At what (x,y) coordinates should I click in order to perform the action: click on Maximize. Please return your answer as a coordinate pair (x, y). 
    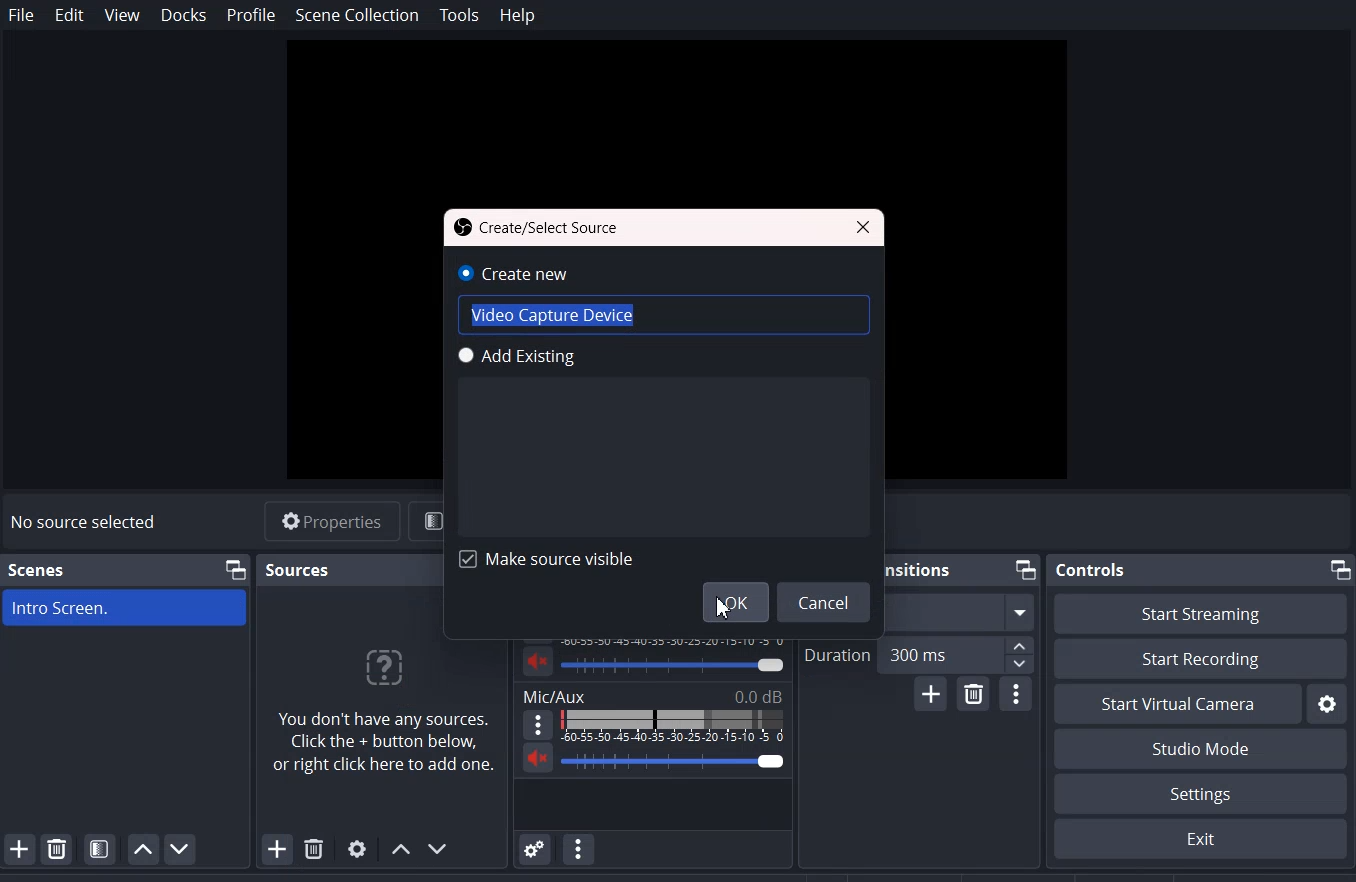
    Looking at the image, I should click on (1026, 570).